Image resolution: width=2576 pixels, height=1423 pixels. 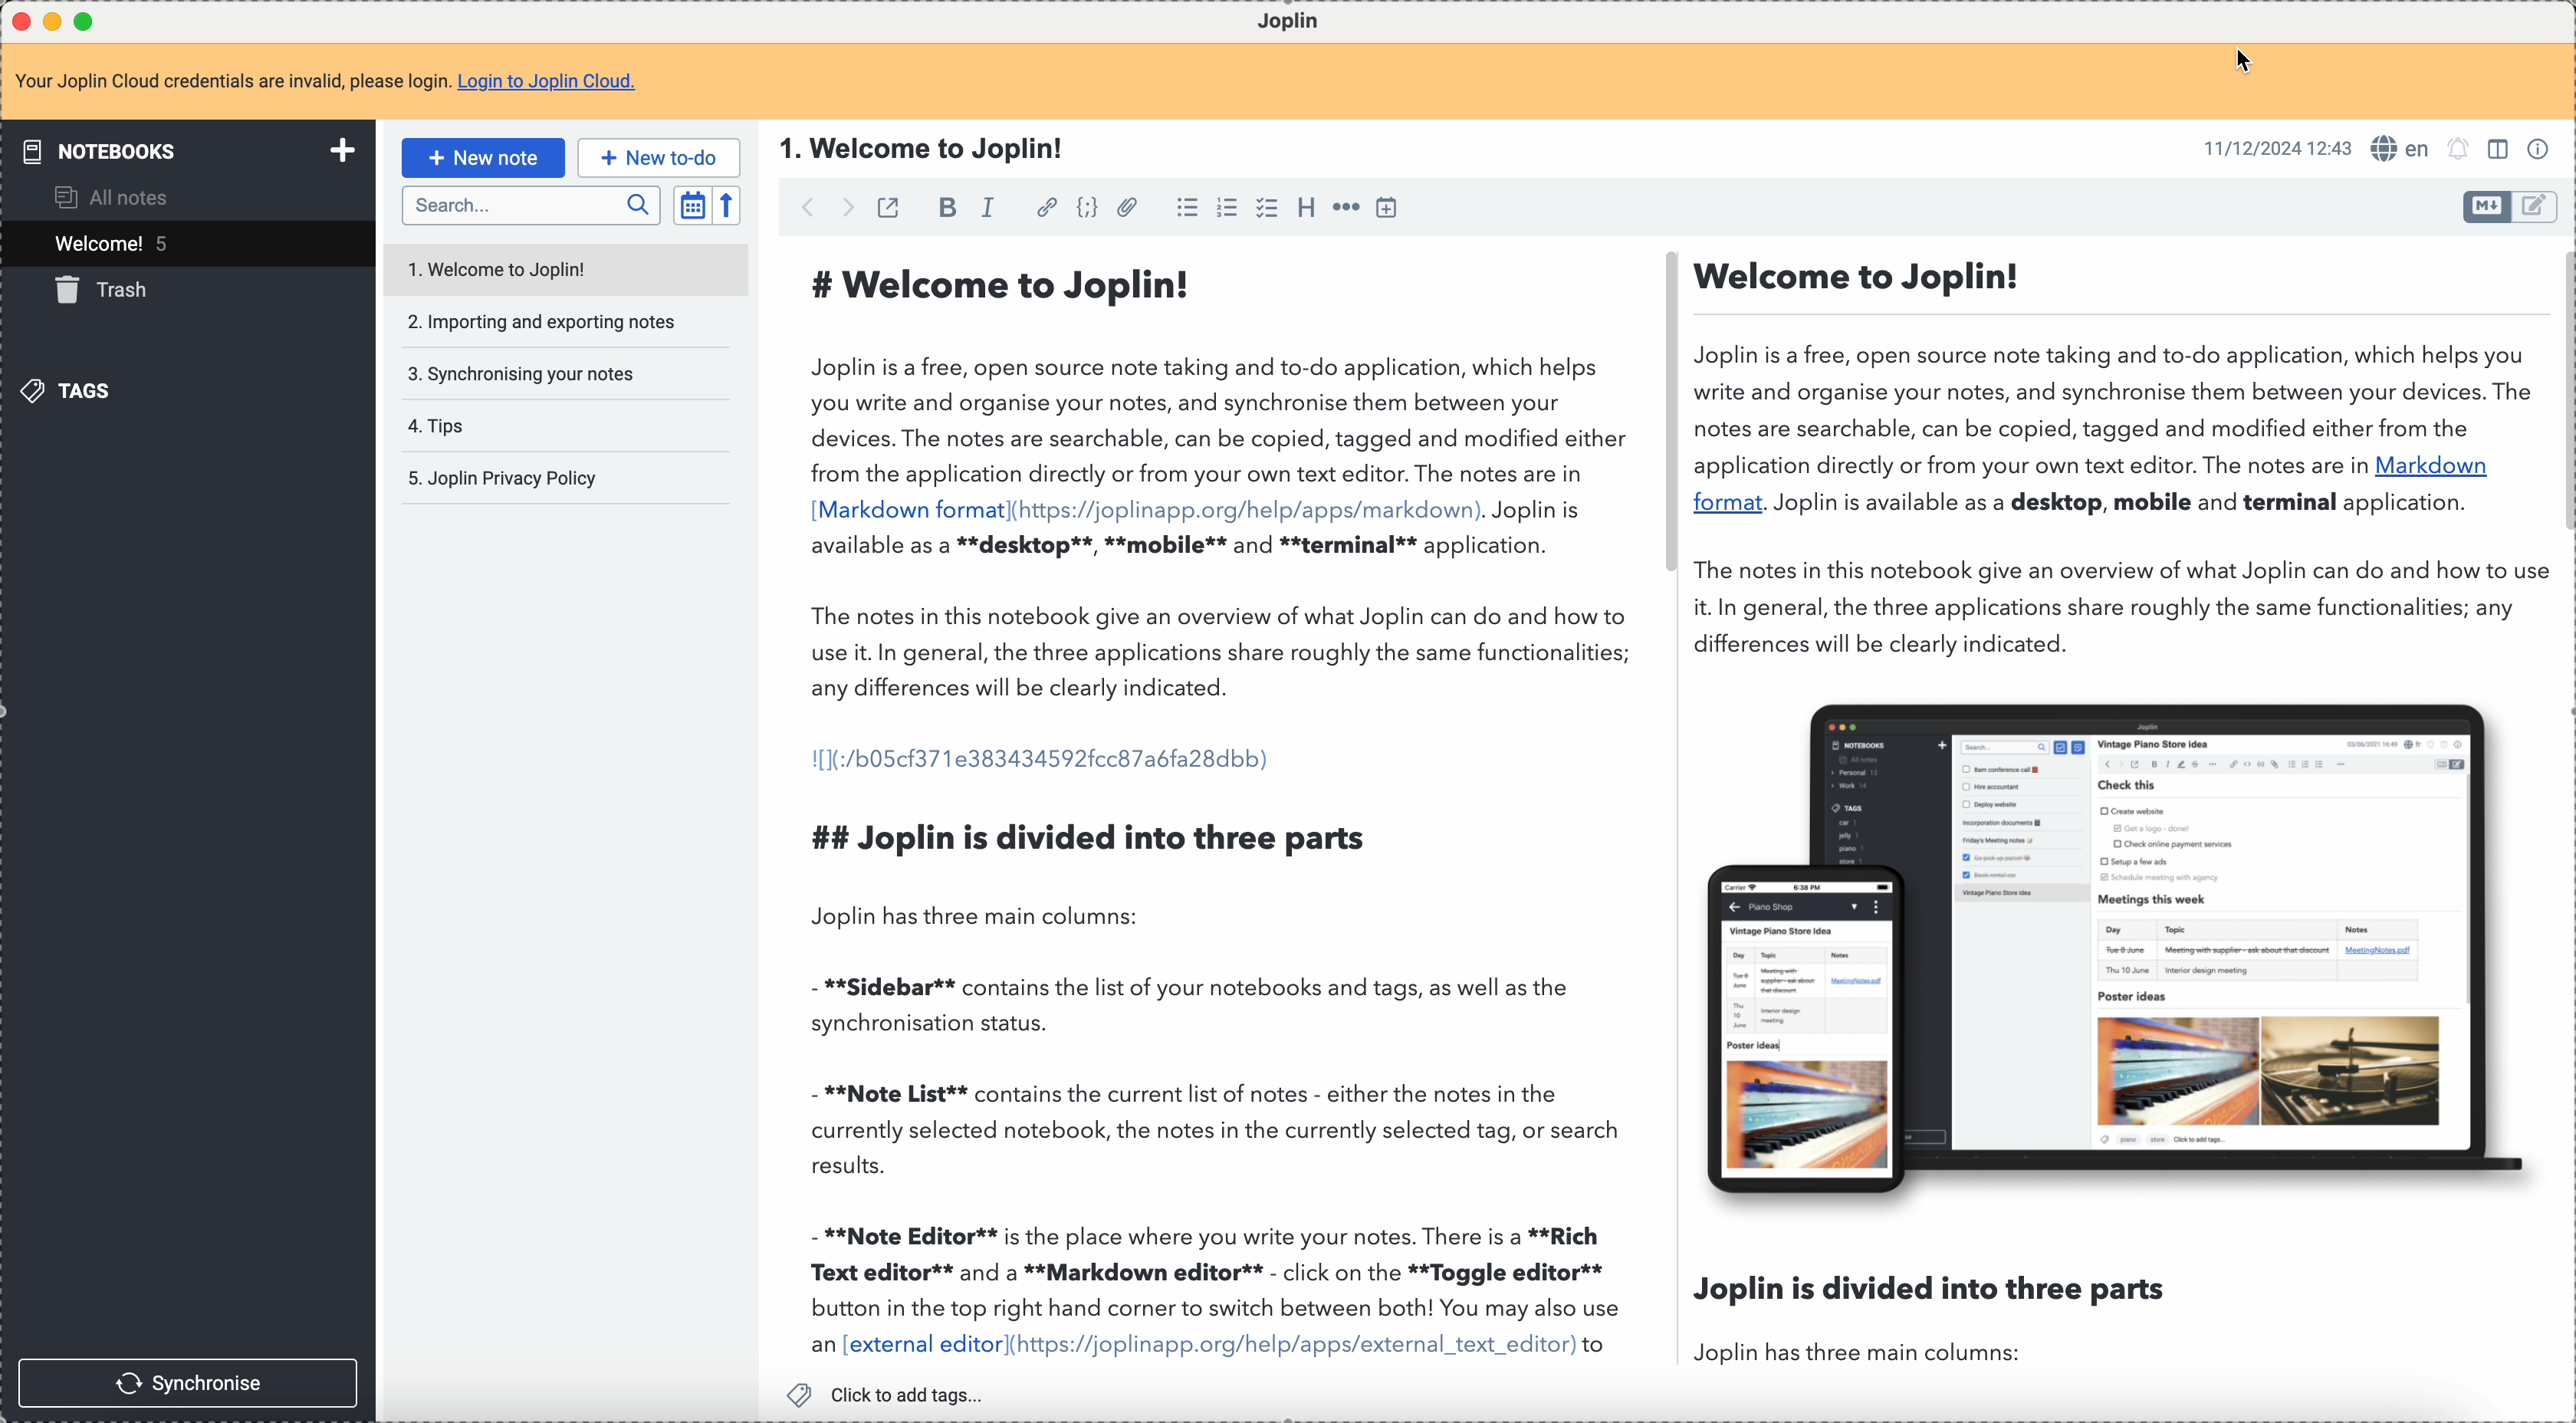 What do you see at coordinates (988, 208) in the screenshot?
I see `italic` at bounding box center [988, 208].